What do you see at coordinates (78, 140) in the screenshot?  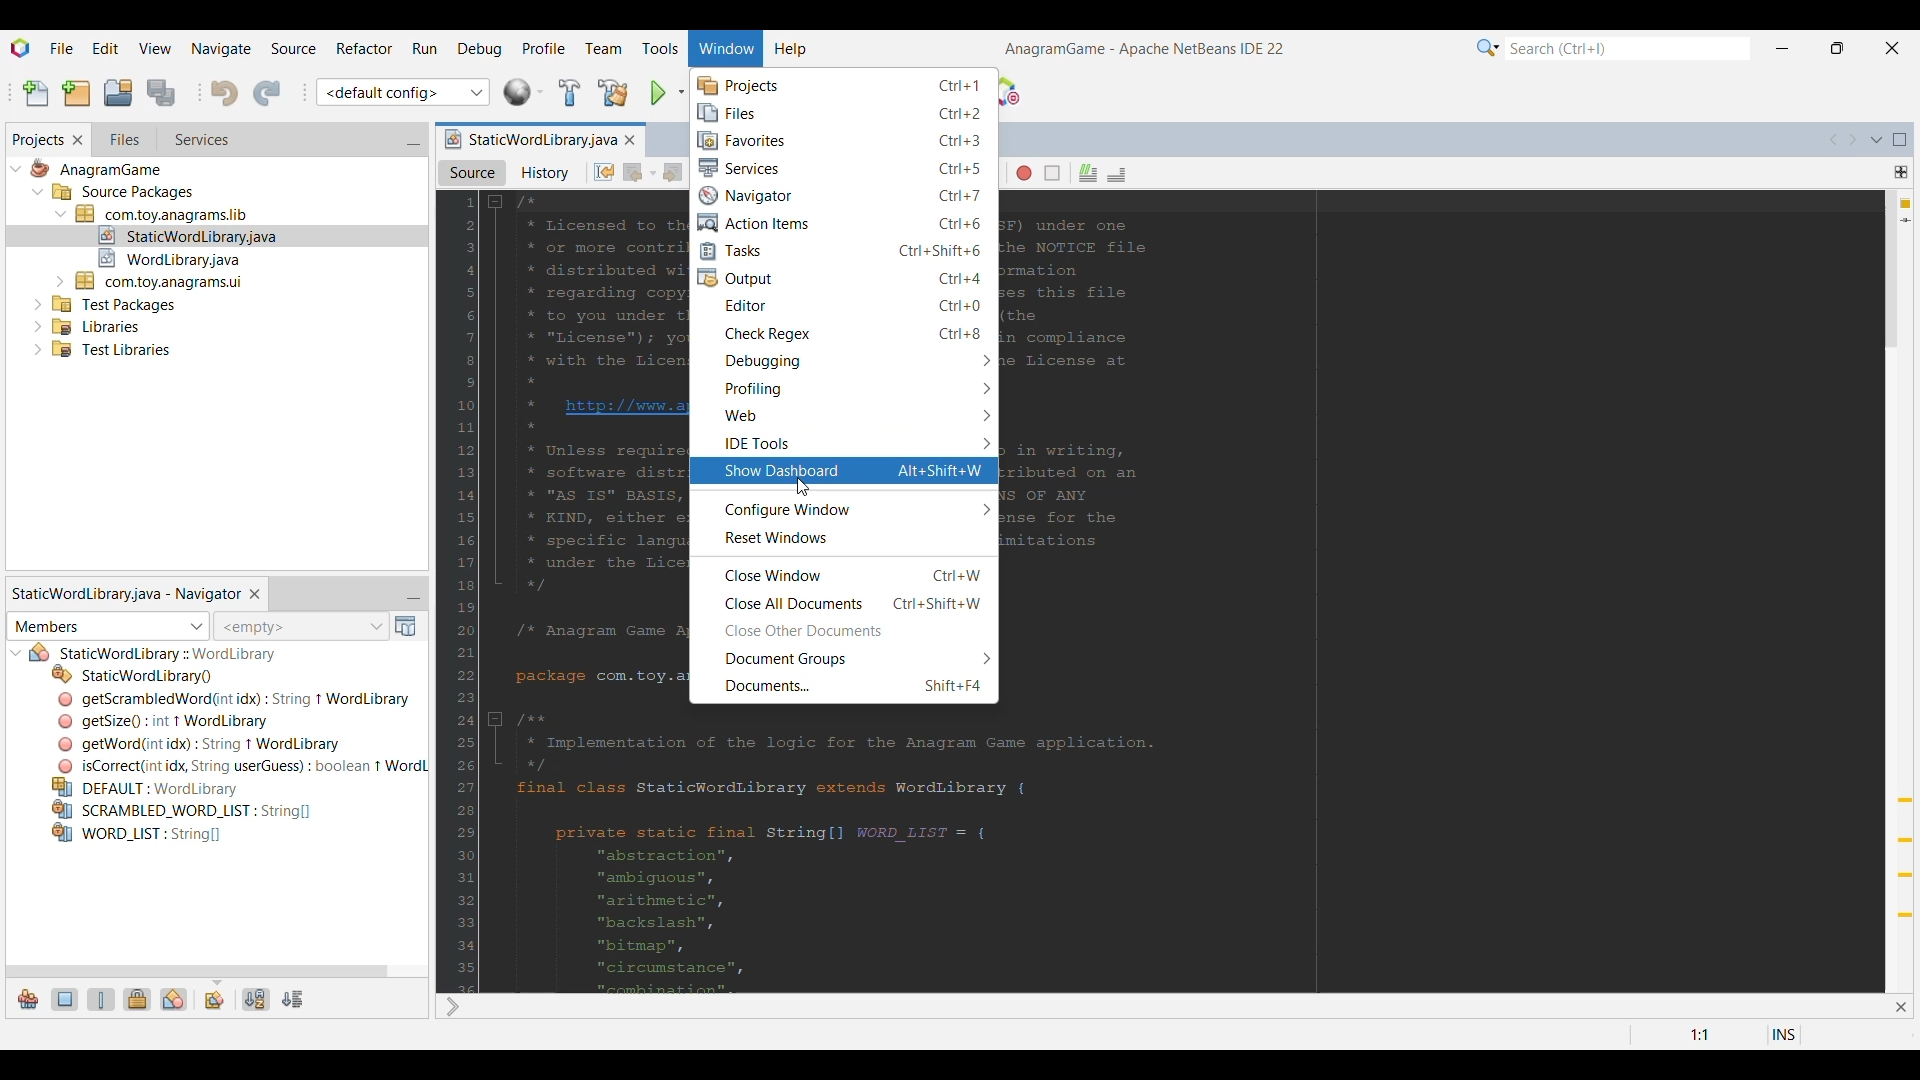 I see `Close Projects` at bounding box center [78, 140].